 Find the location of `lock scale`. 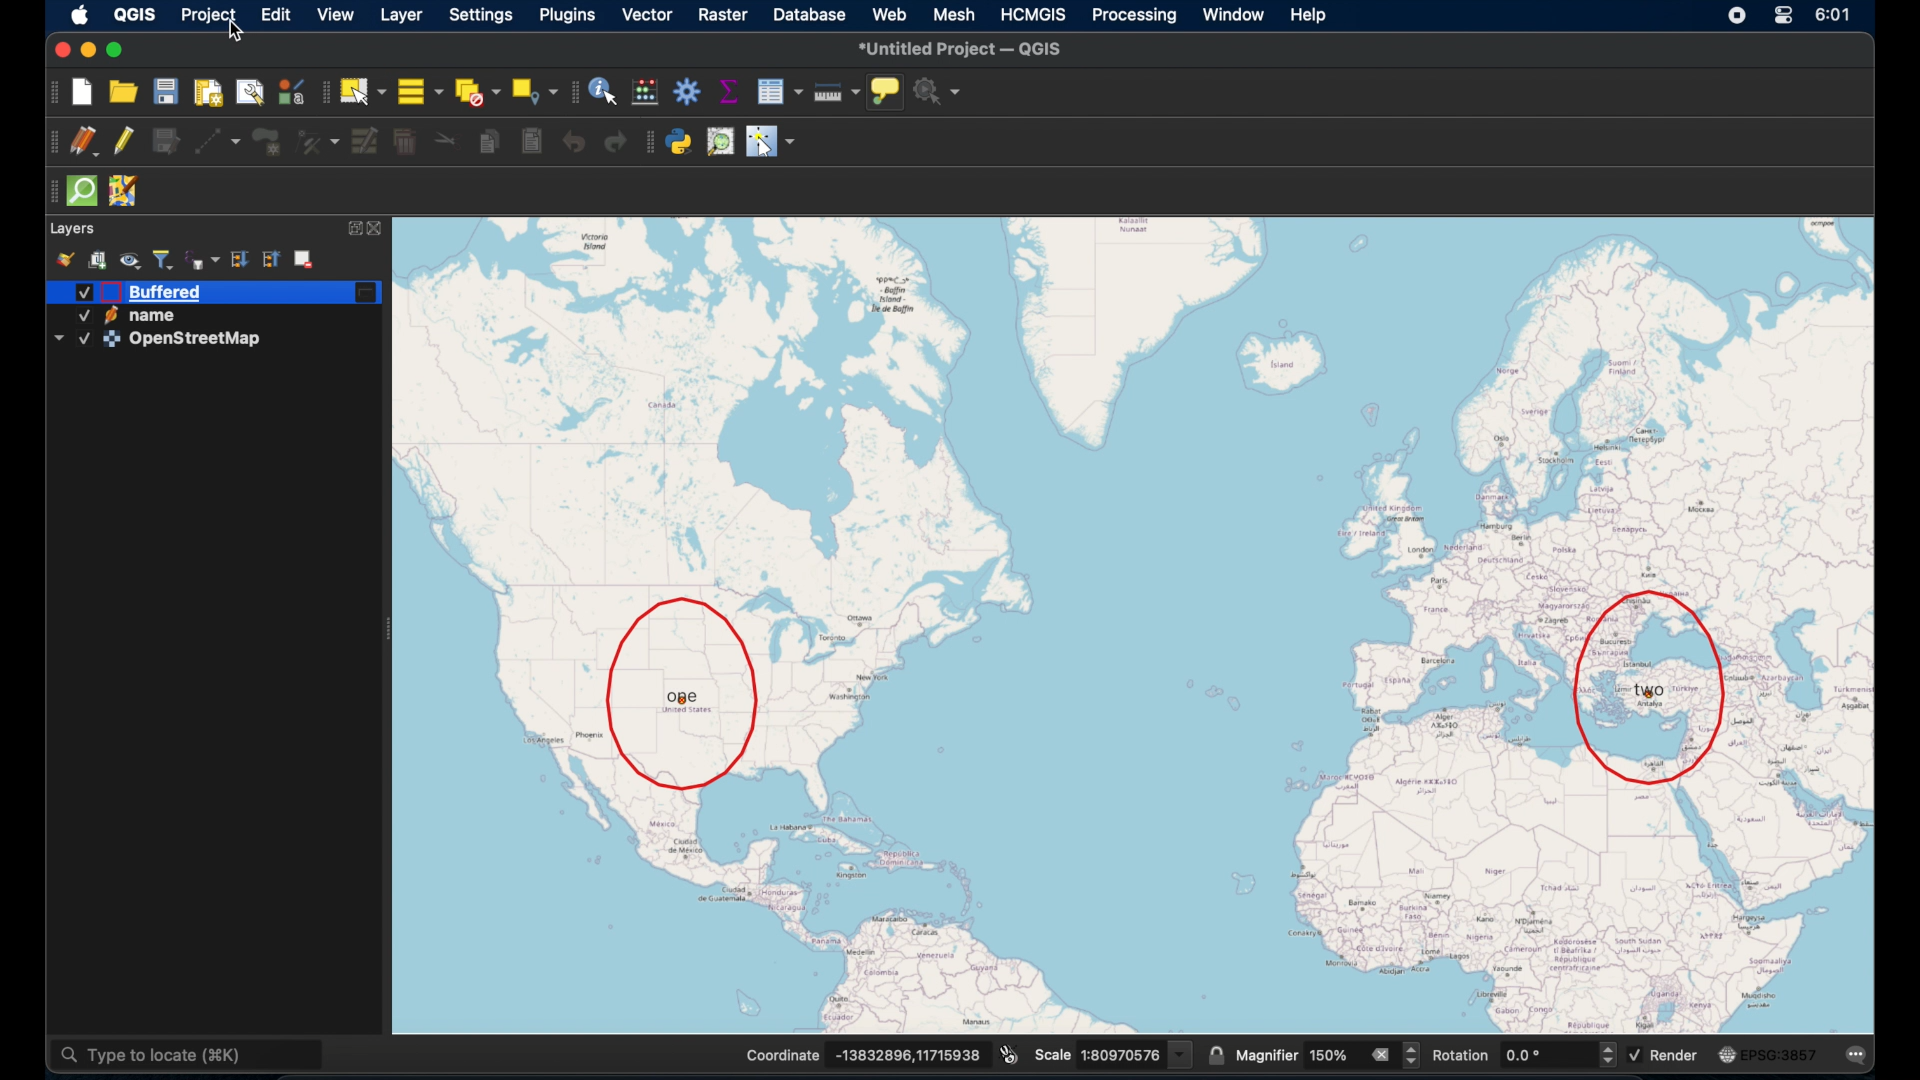

lock scale is located at coordinates (1216, 1051).